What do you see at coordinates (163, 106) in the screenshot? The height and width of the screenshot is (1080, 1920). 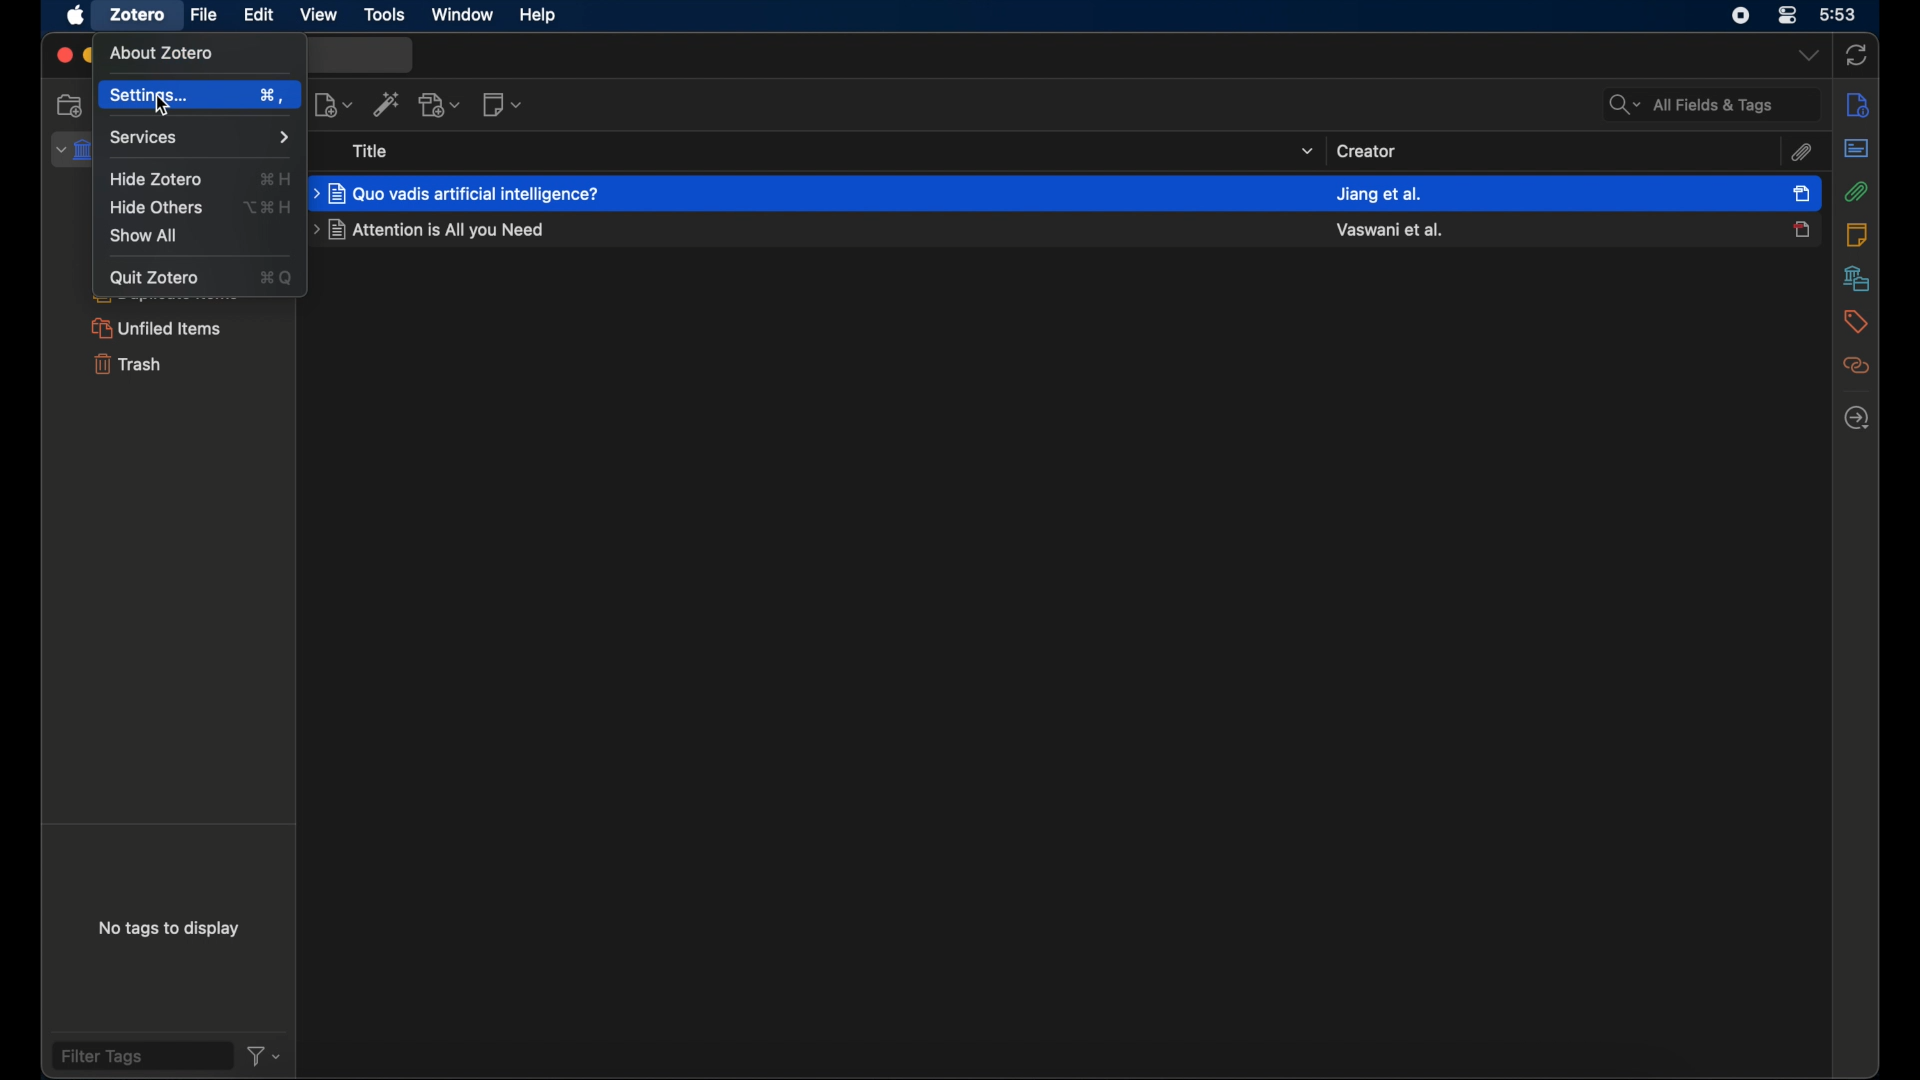 I see `Cursor` at bounding box center [163, 106].